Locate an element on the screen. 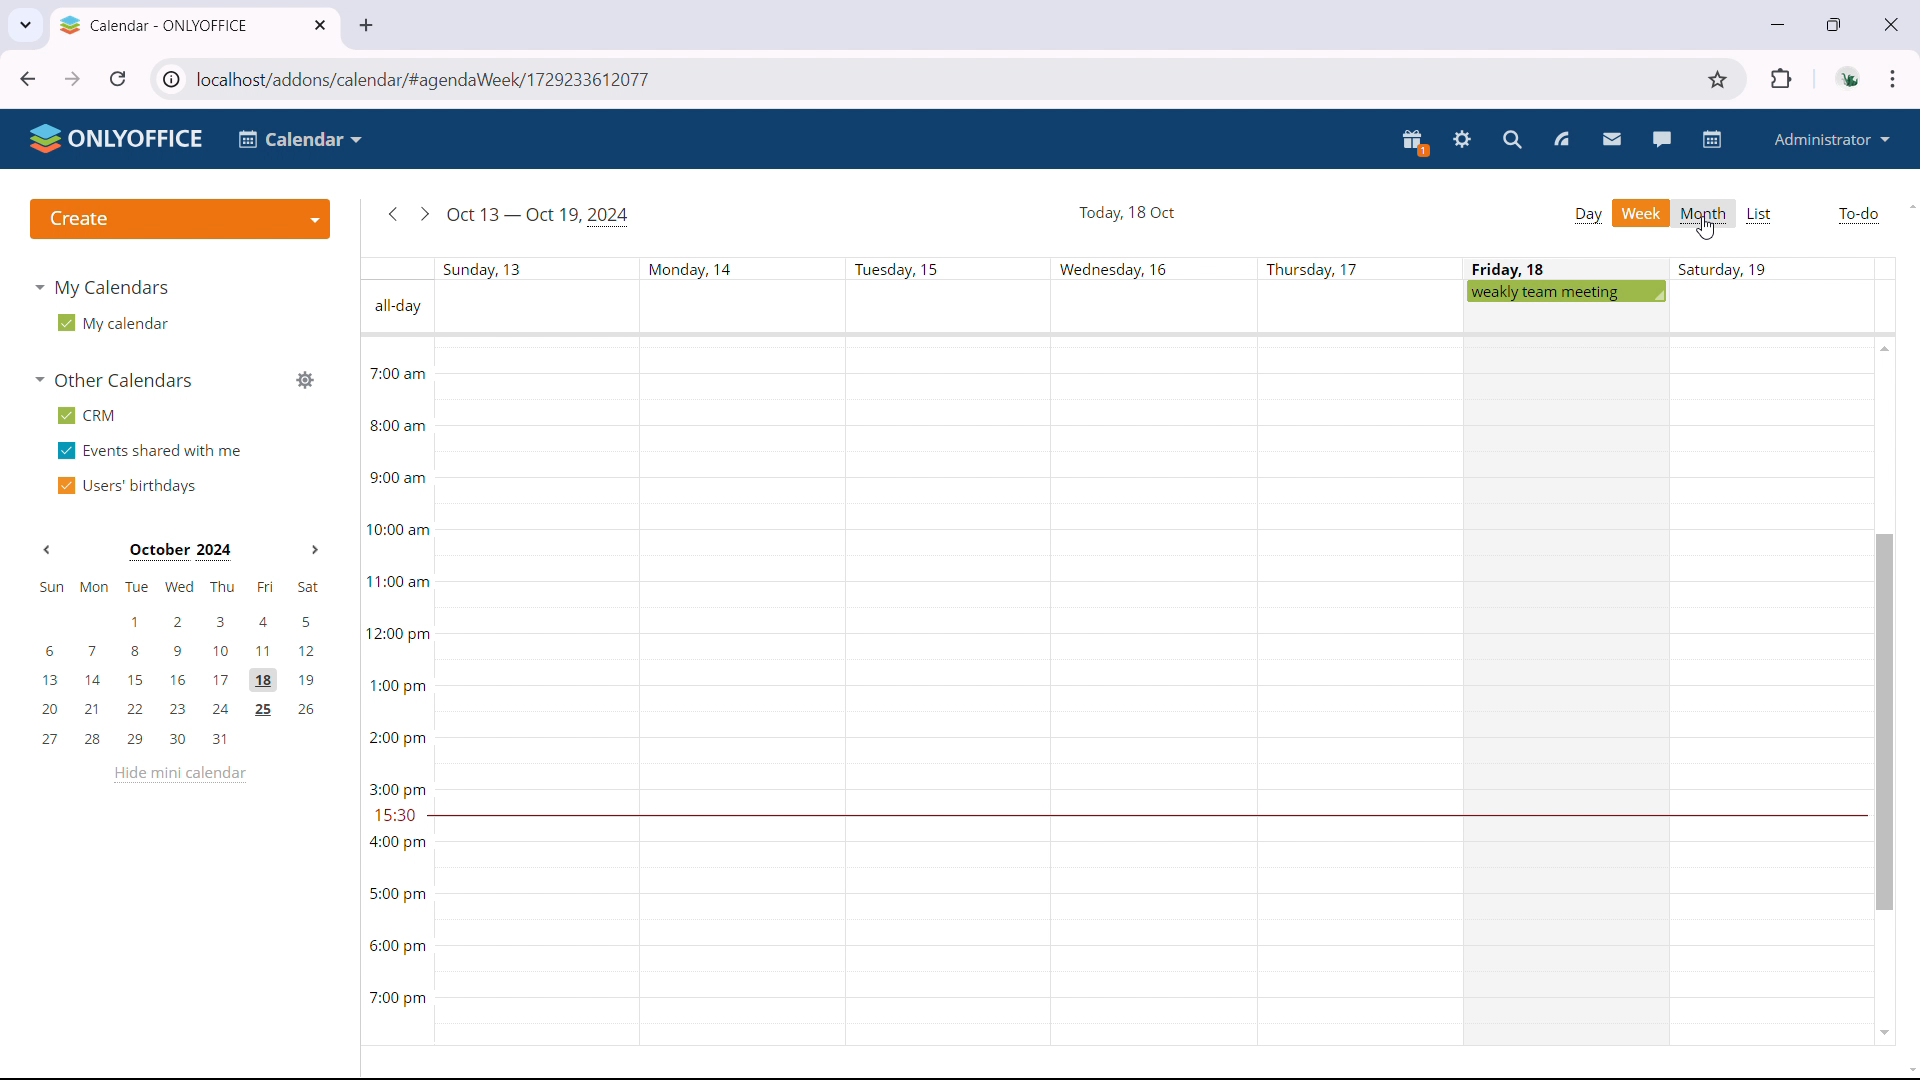  schedule of Tuesday is located at coordinates (944, 693).